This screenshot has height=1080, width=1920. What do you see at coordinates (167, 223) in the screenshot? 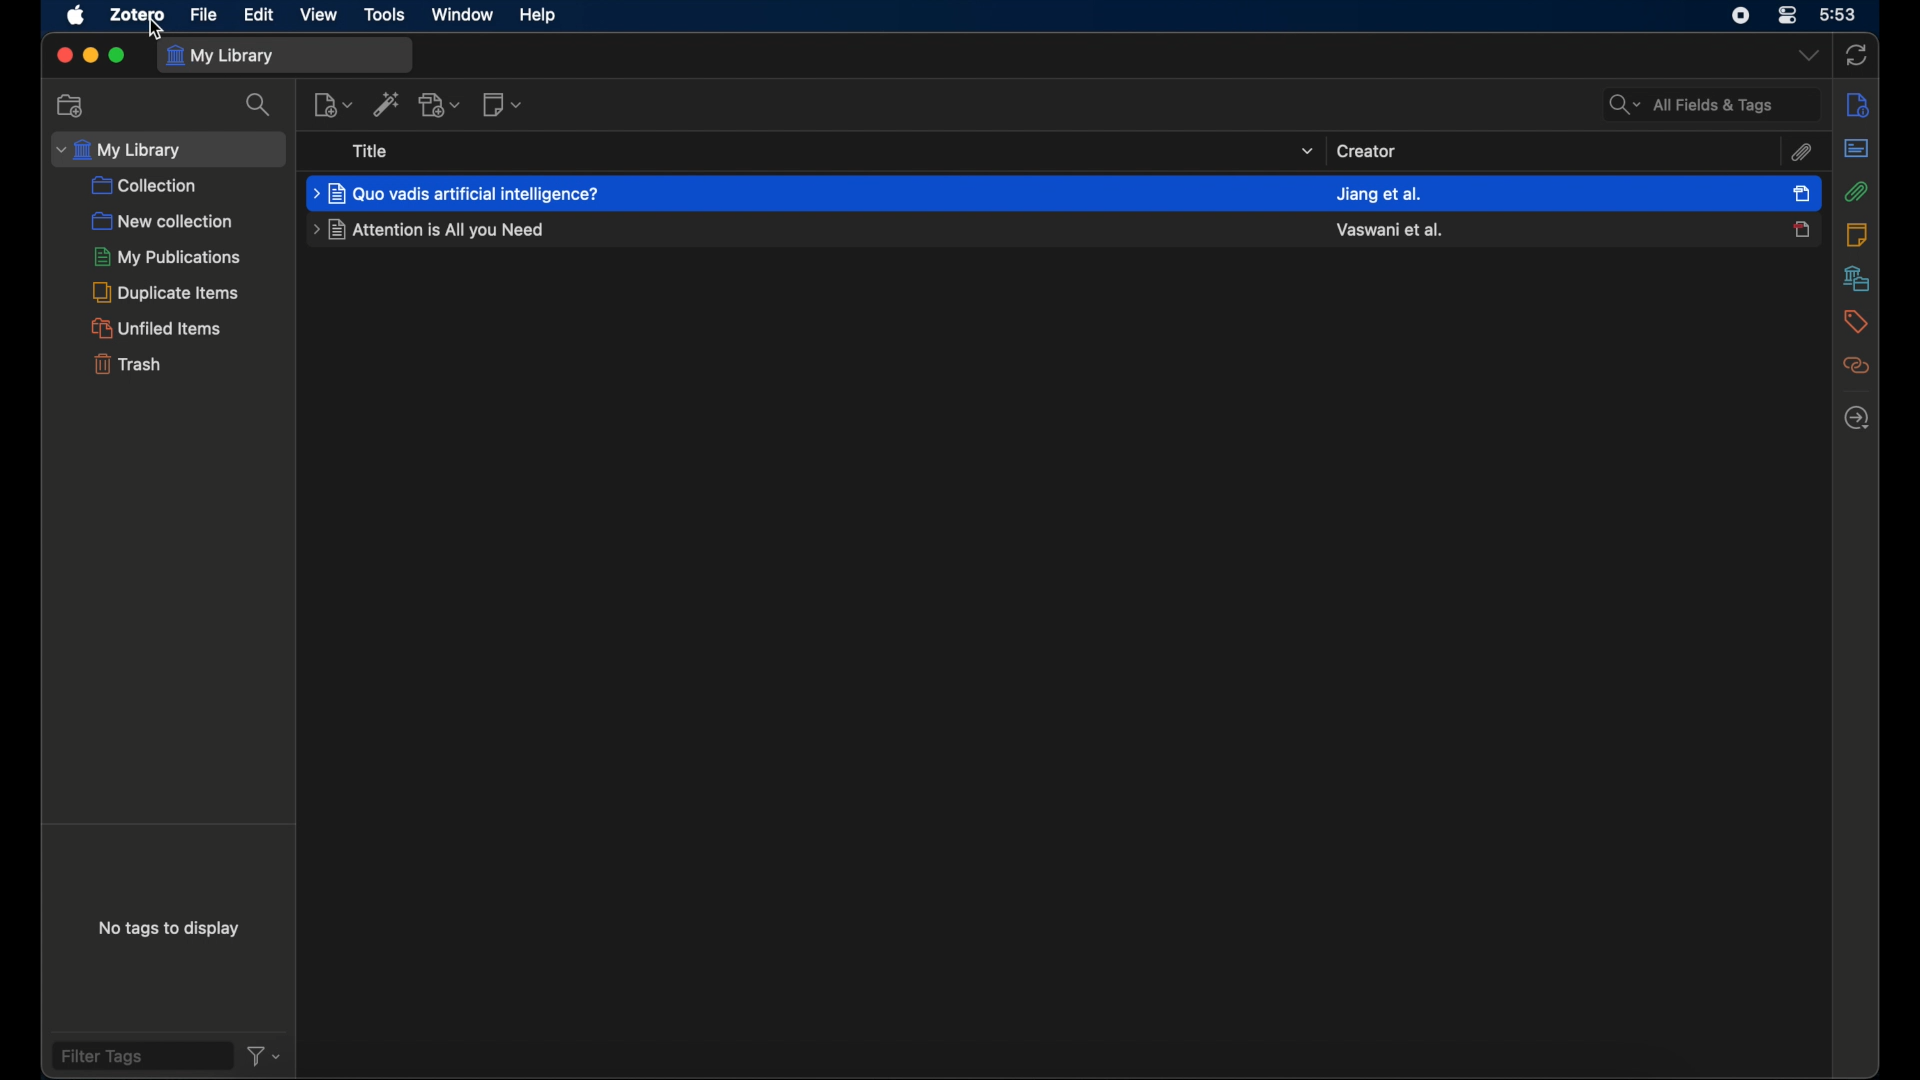
I see `new collection` at bounding box center [167, 223].